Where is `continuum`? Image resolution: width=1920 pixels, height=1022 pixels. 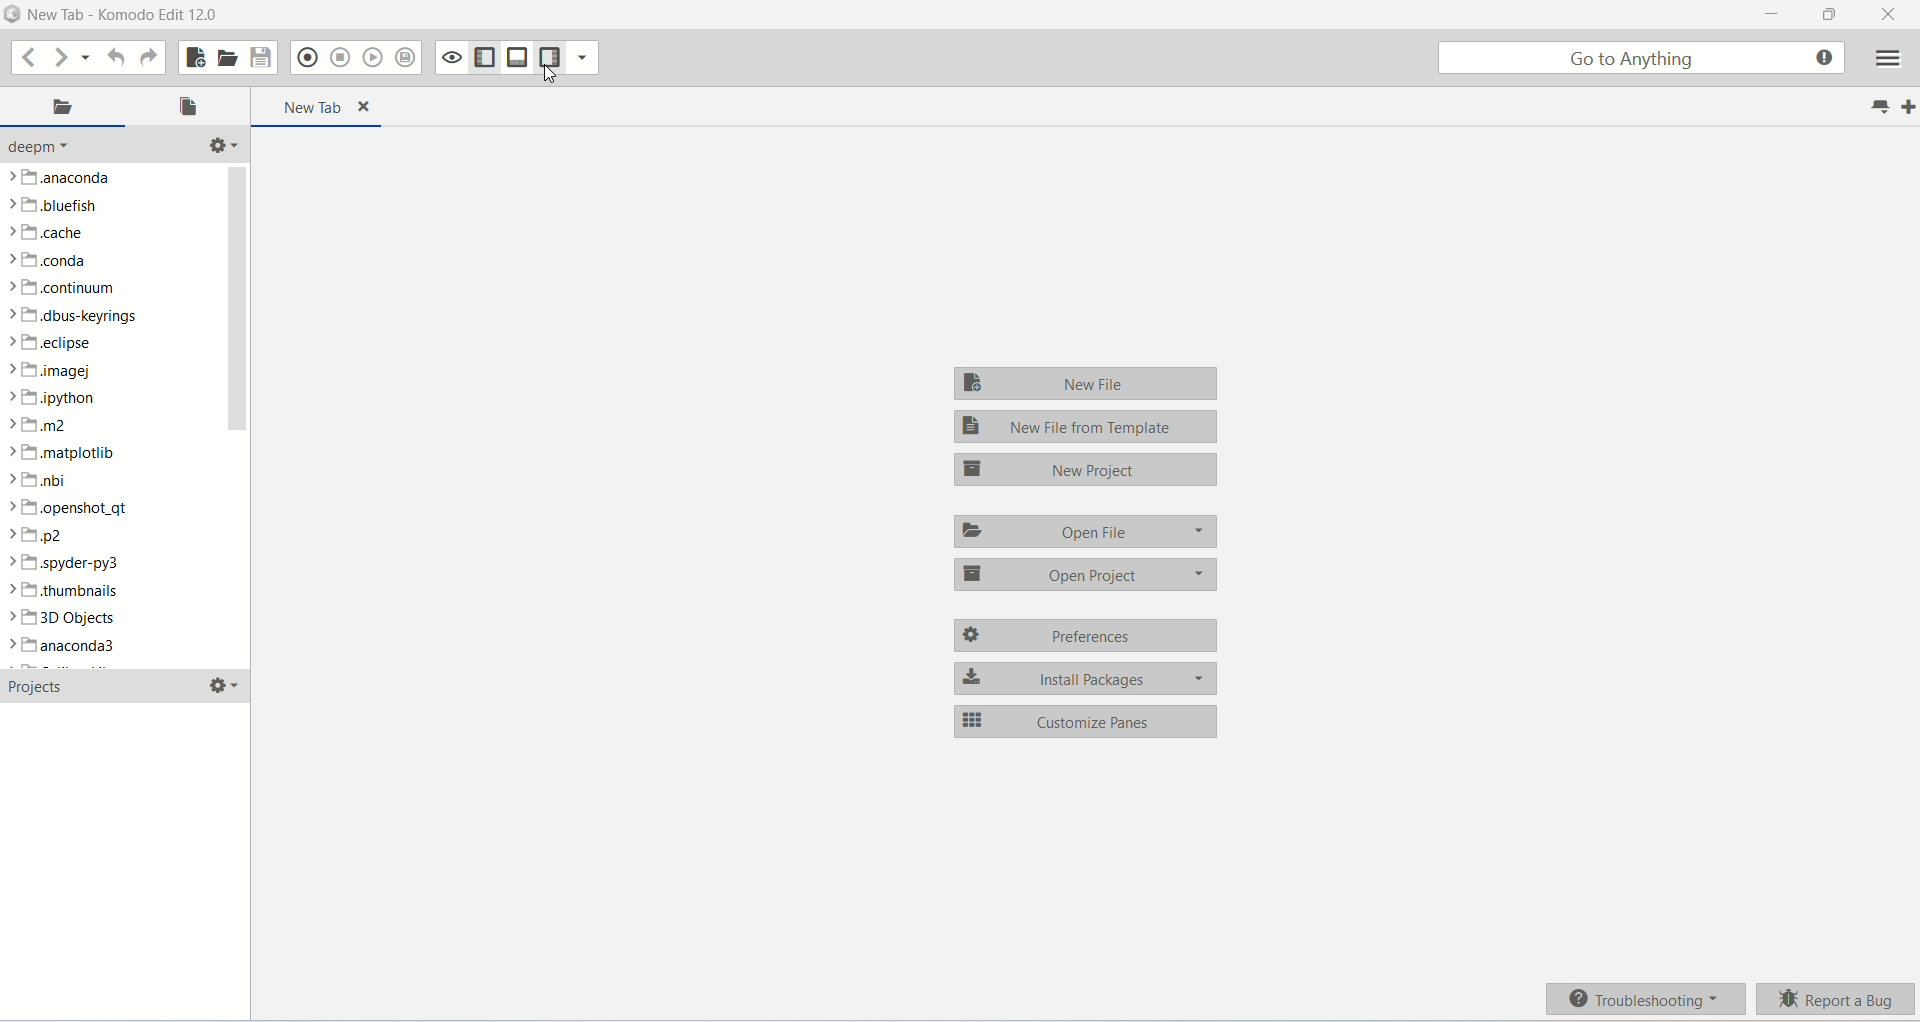
continuum is located at coordinates (68, 286).